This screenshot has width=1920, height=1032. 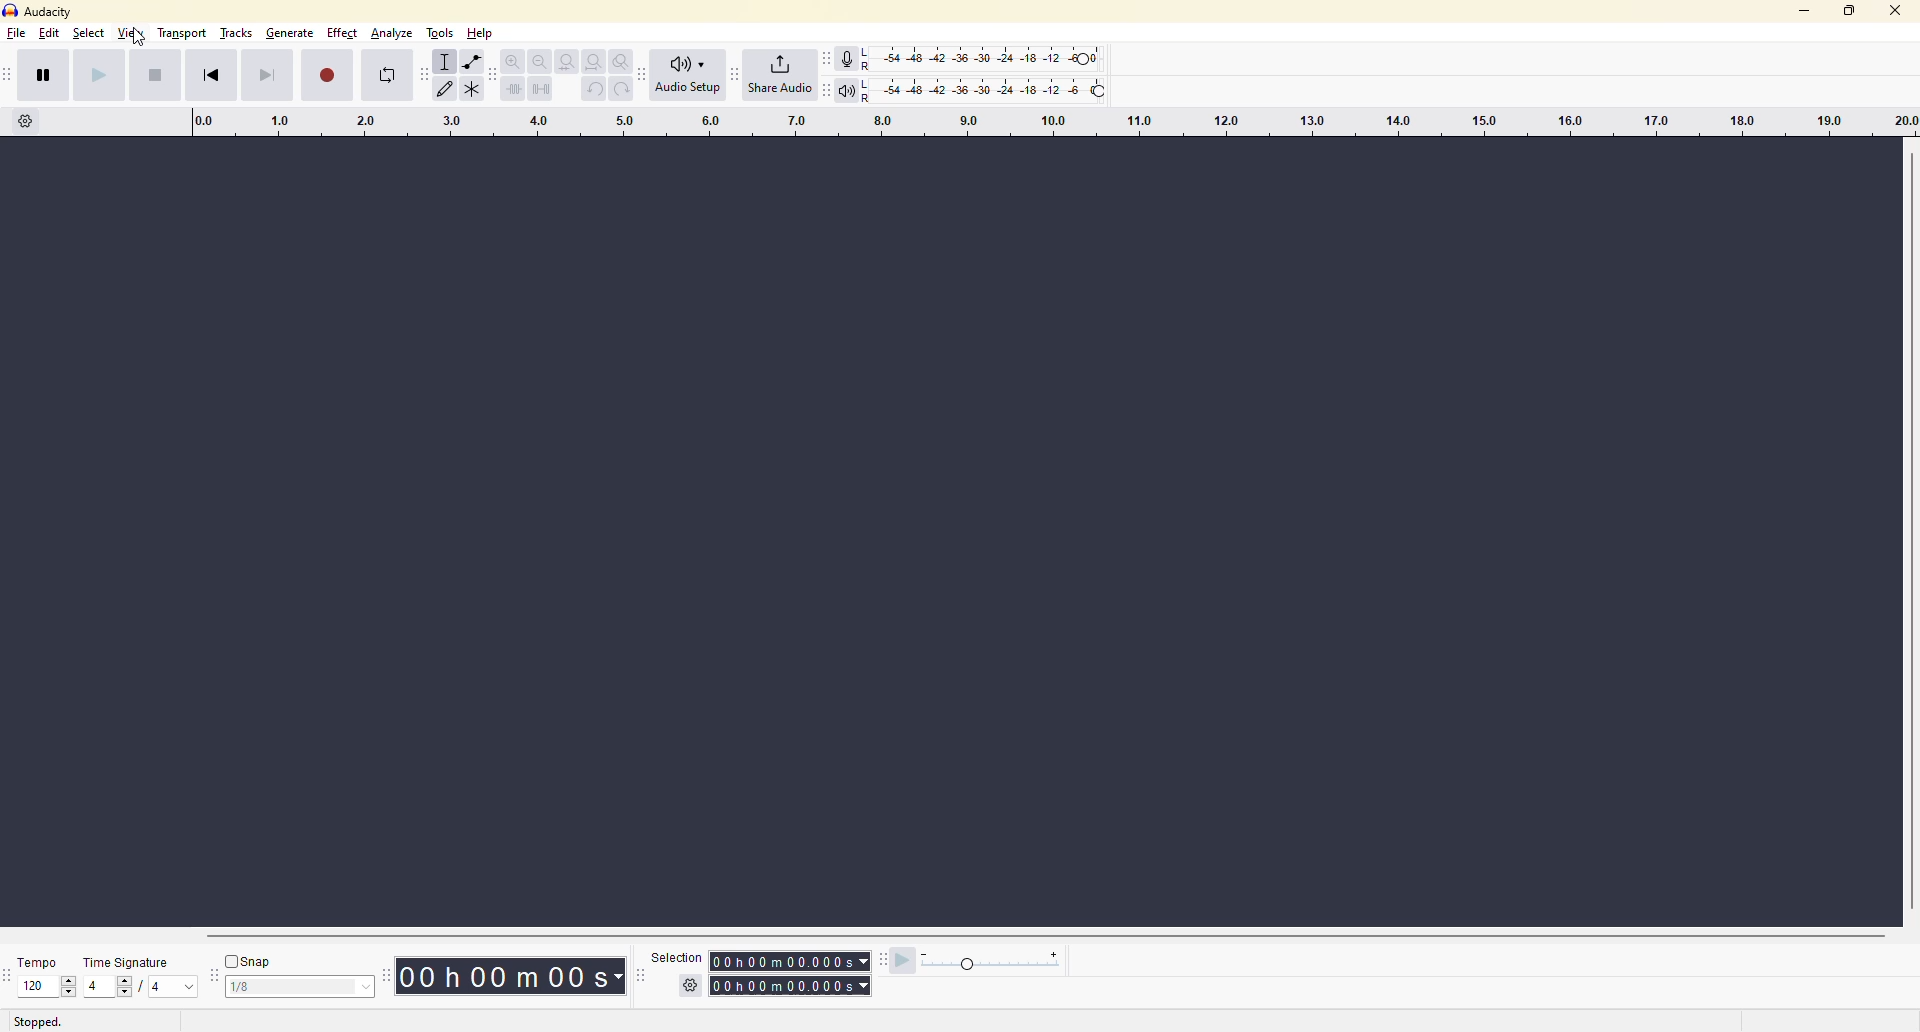 What do you see at coordinates (10, 77) in the screenshot?
I see `audacity transport toolbar` at bounding box center [10, 77].